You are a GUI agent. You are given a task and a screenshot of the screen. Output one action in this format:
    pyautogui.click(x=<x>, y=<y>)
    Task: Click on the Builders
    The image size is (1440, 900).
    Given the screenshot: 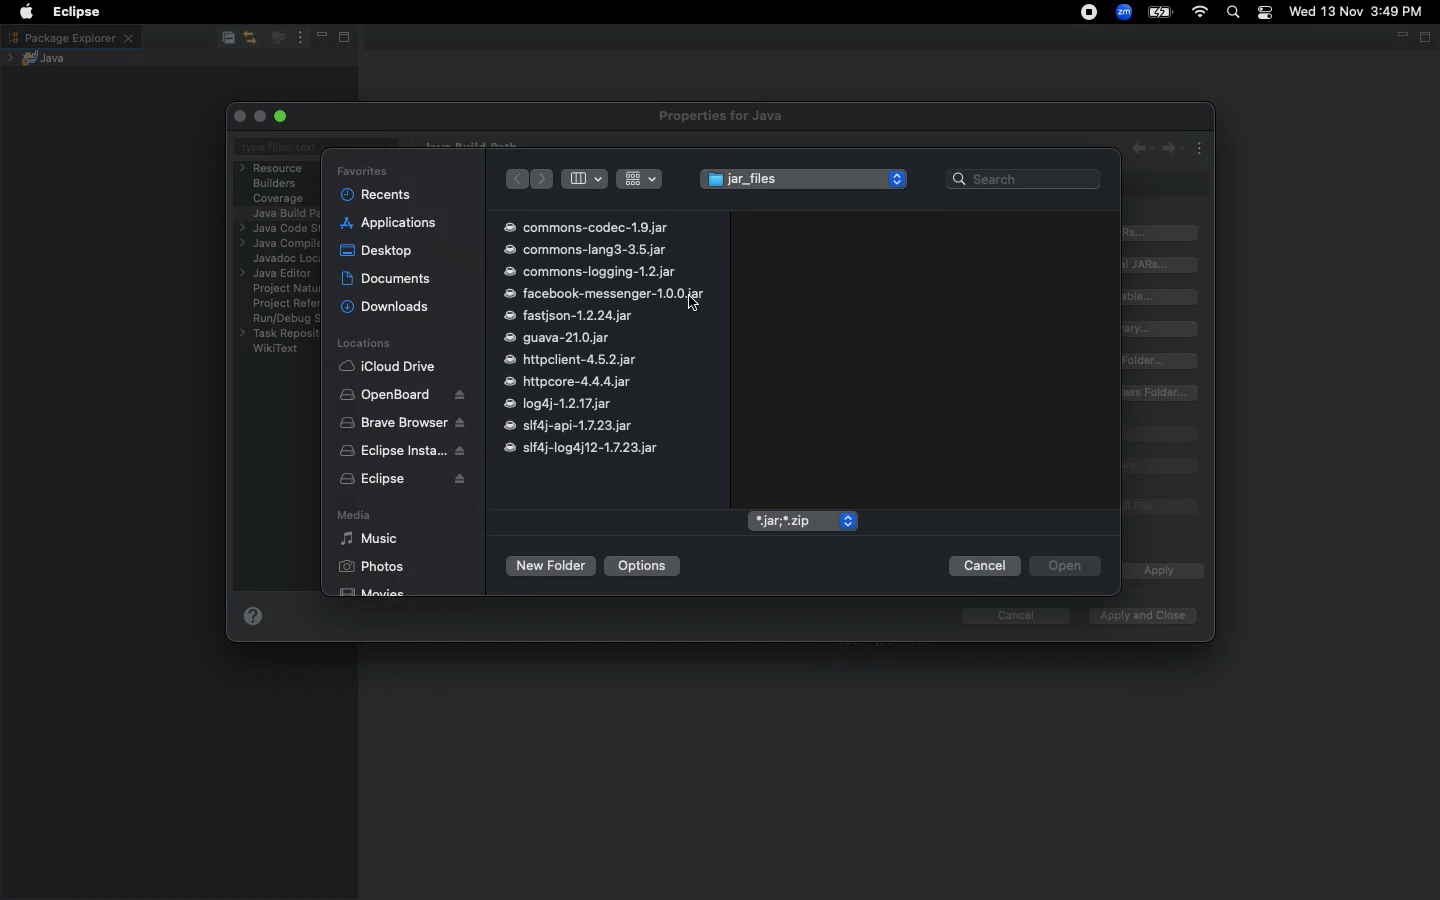 What is the action you would take?
    pyautogui.click(x=275, y=184)
    